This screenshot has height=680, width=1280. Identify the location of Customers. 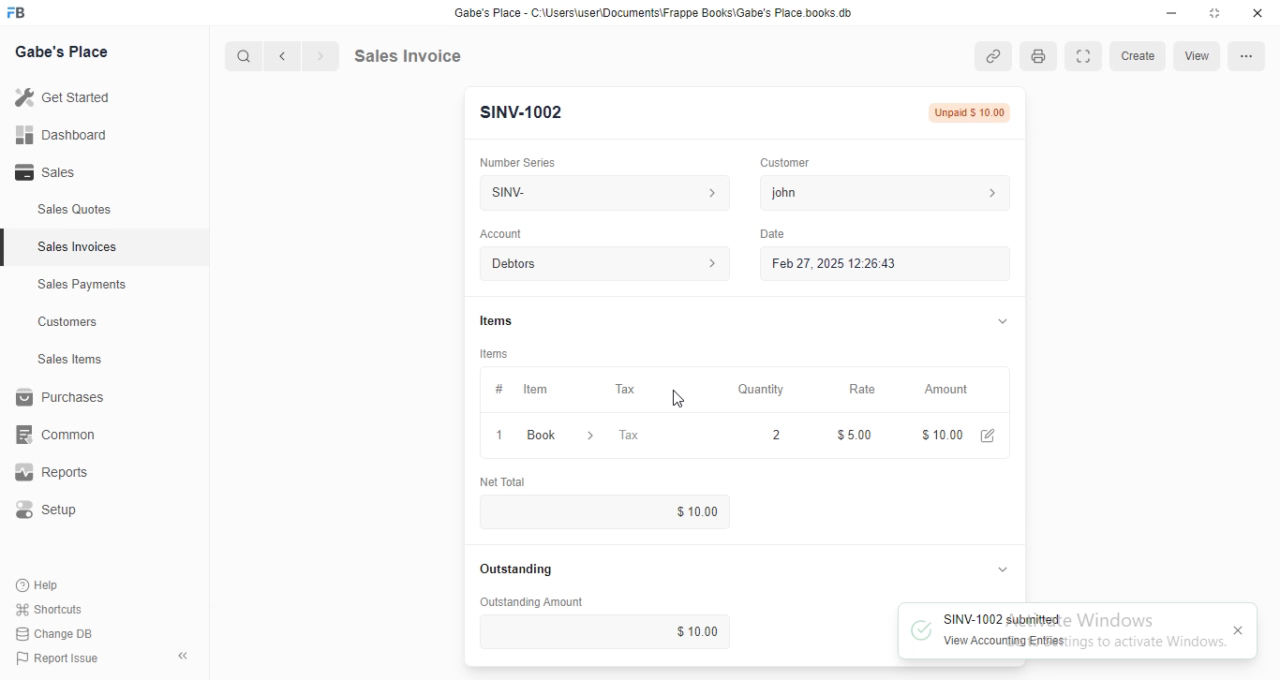
(67, 323).